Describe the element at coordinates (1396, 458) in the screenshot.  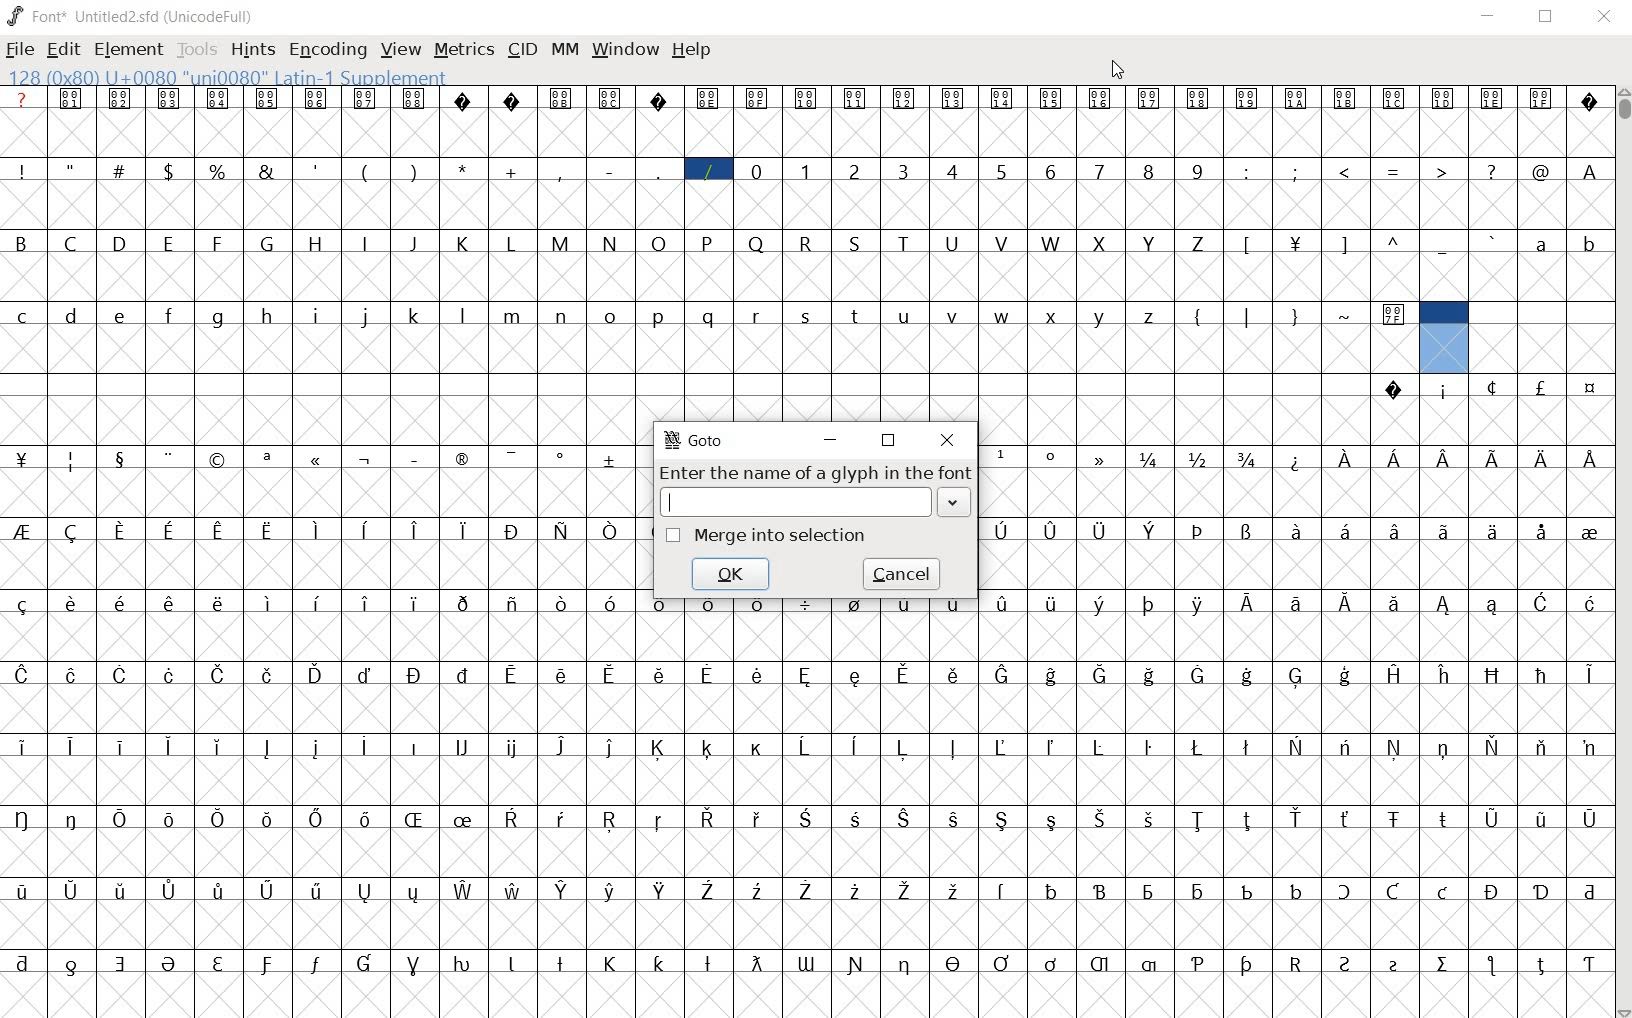
I see `Symbol` at that location.